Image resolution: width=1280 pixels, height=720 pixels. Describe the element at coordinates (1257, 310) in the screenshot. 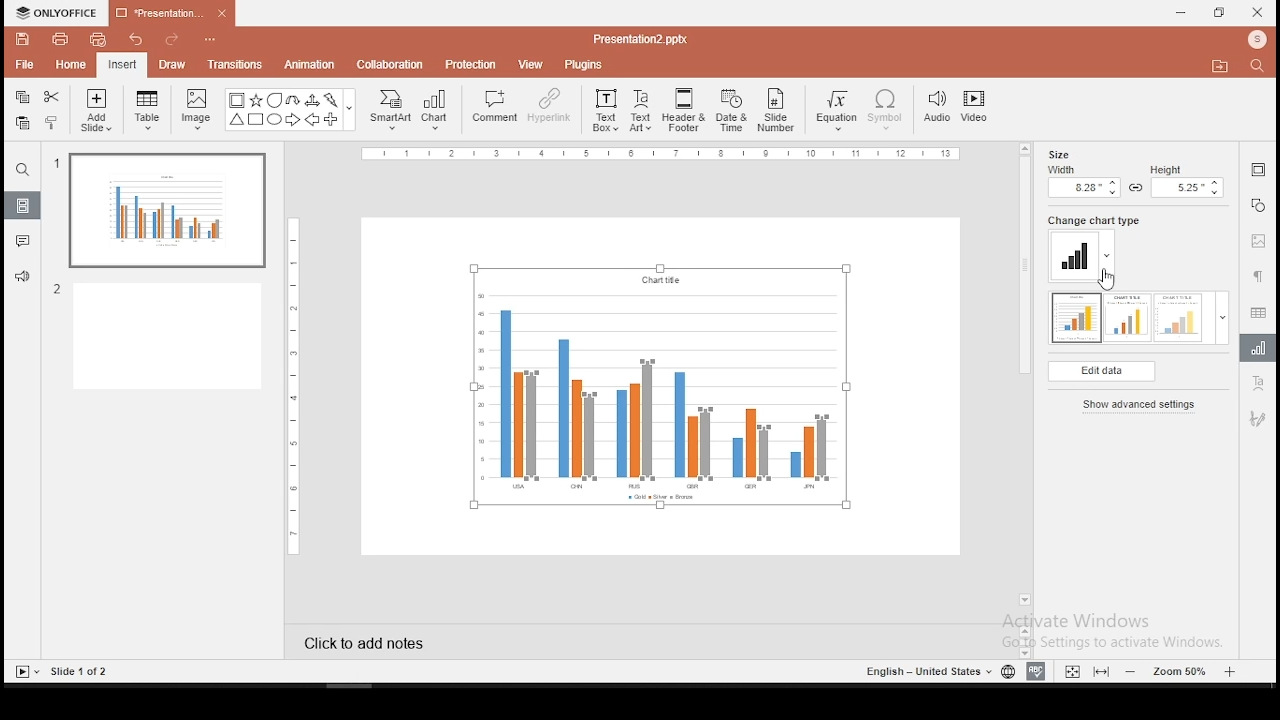

I see `table settings` at that location.